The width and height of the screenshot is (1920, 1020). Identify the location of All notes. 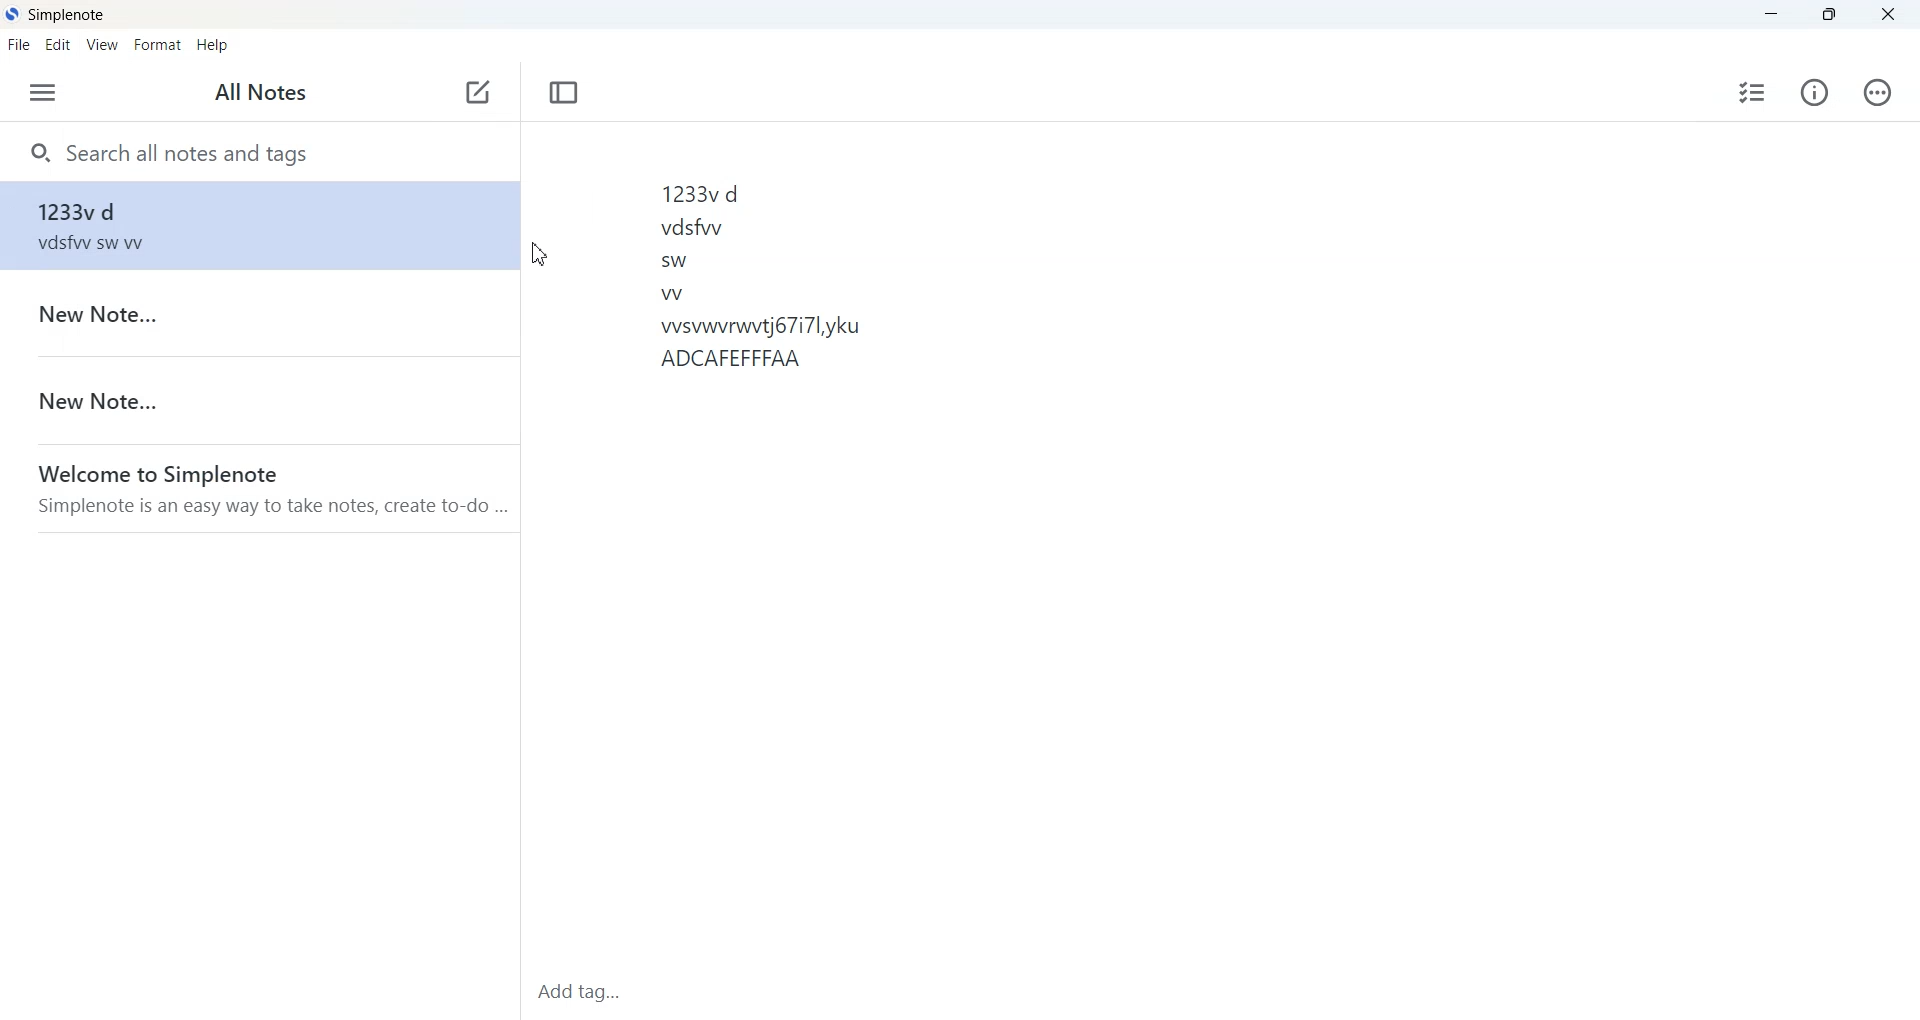
(262, 92).